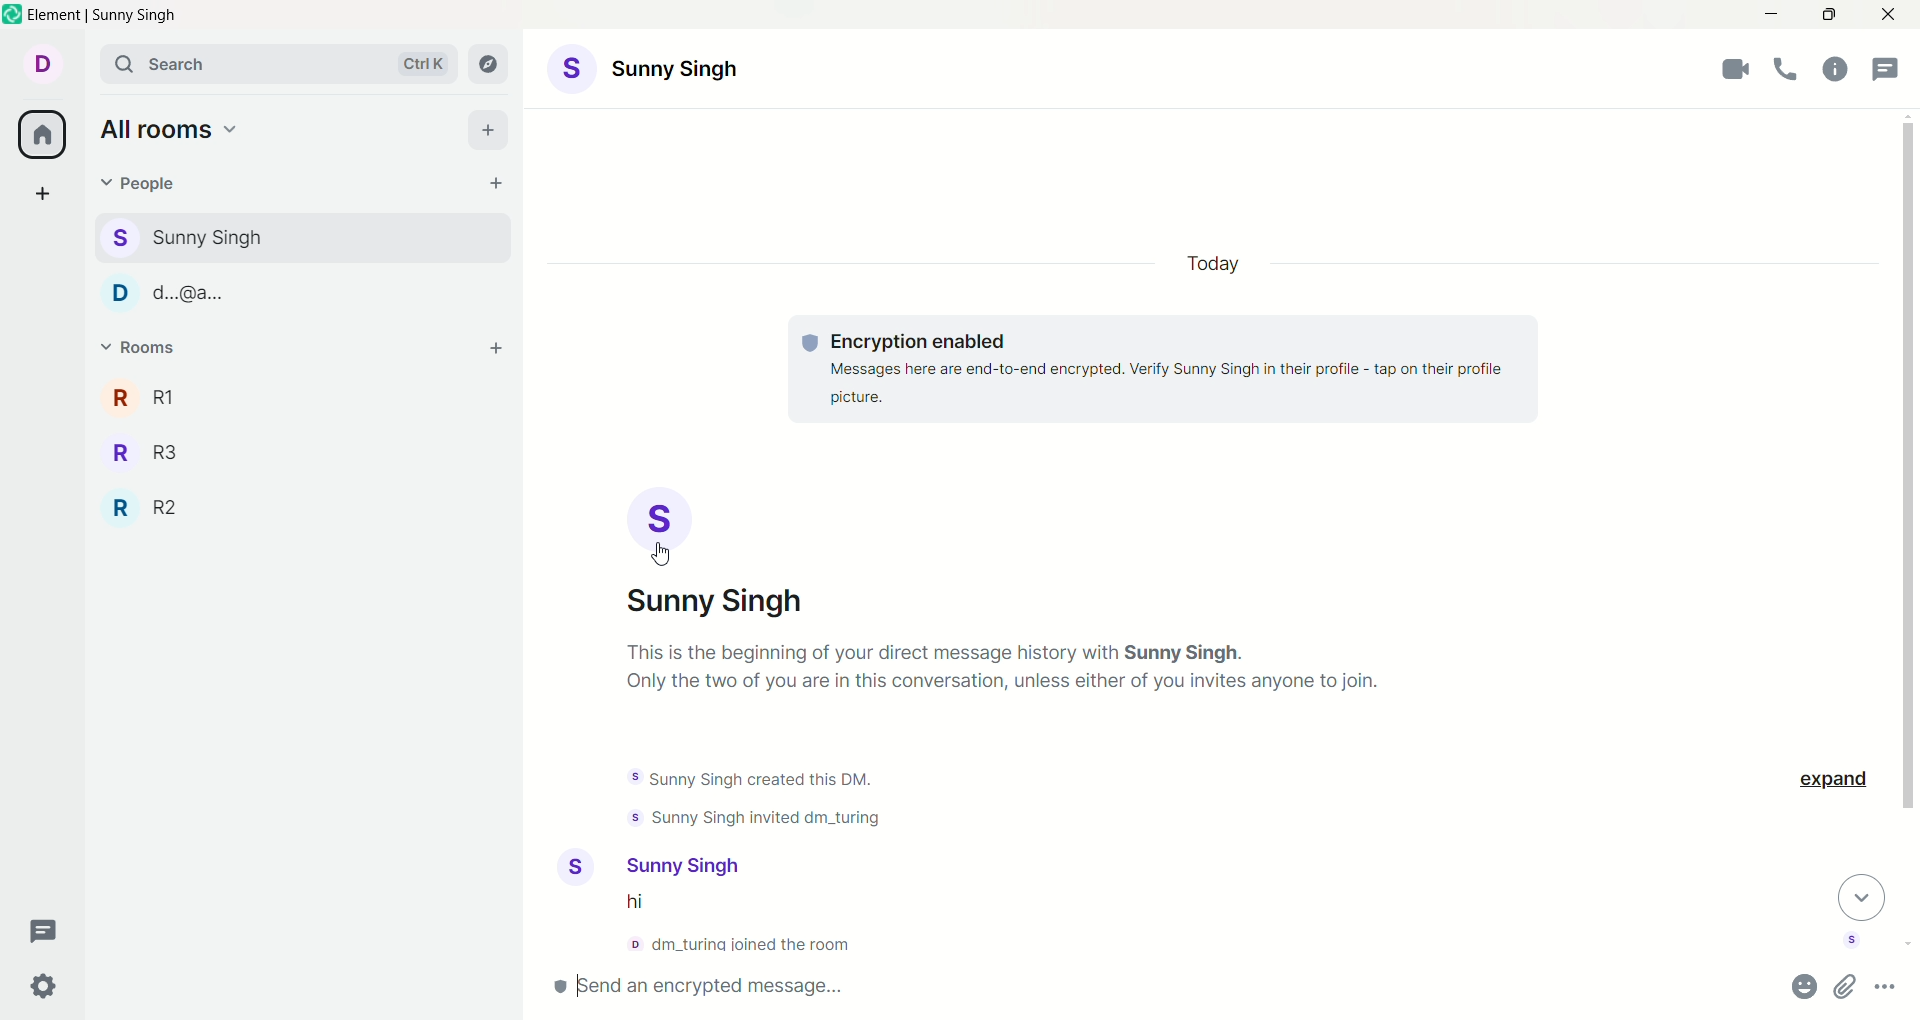  What do you see at coordinates (1738, 69) in the screenshot?
I see `Video Call` at bounding box center [1738, 69].